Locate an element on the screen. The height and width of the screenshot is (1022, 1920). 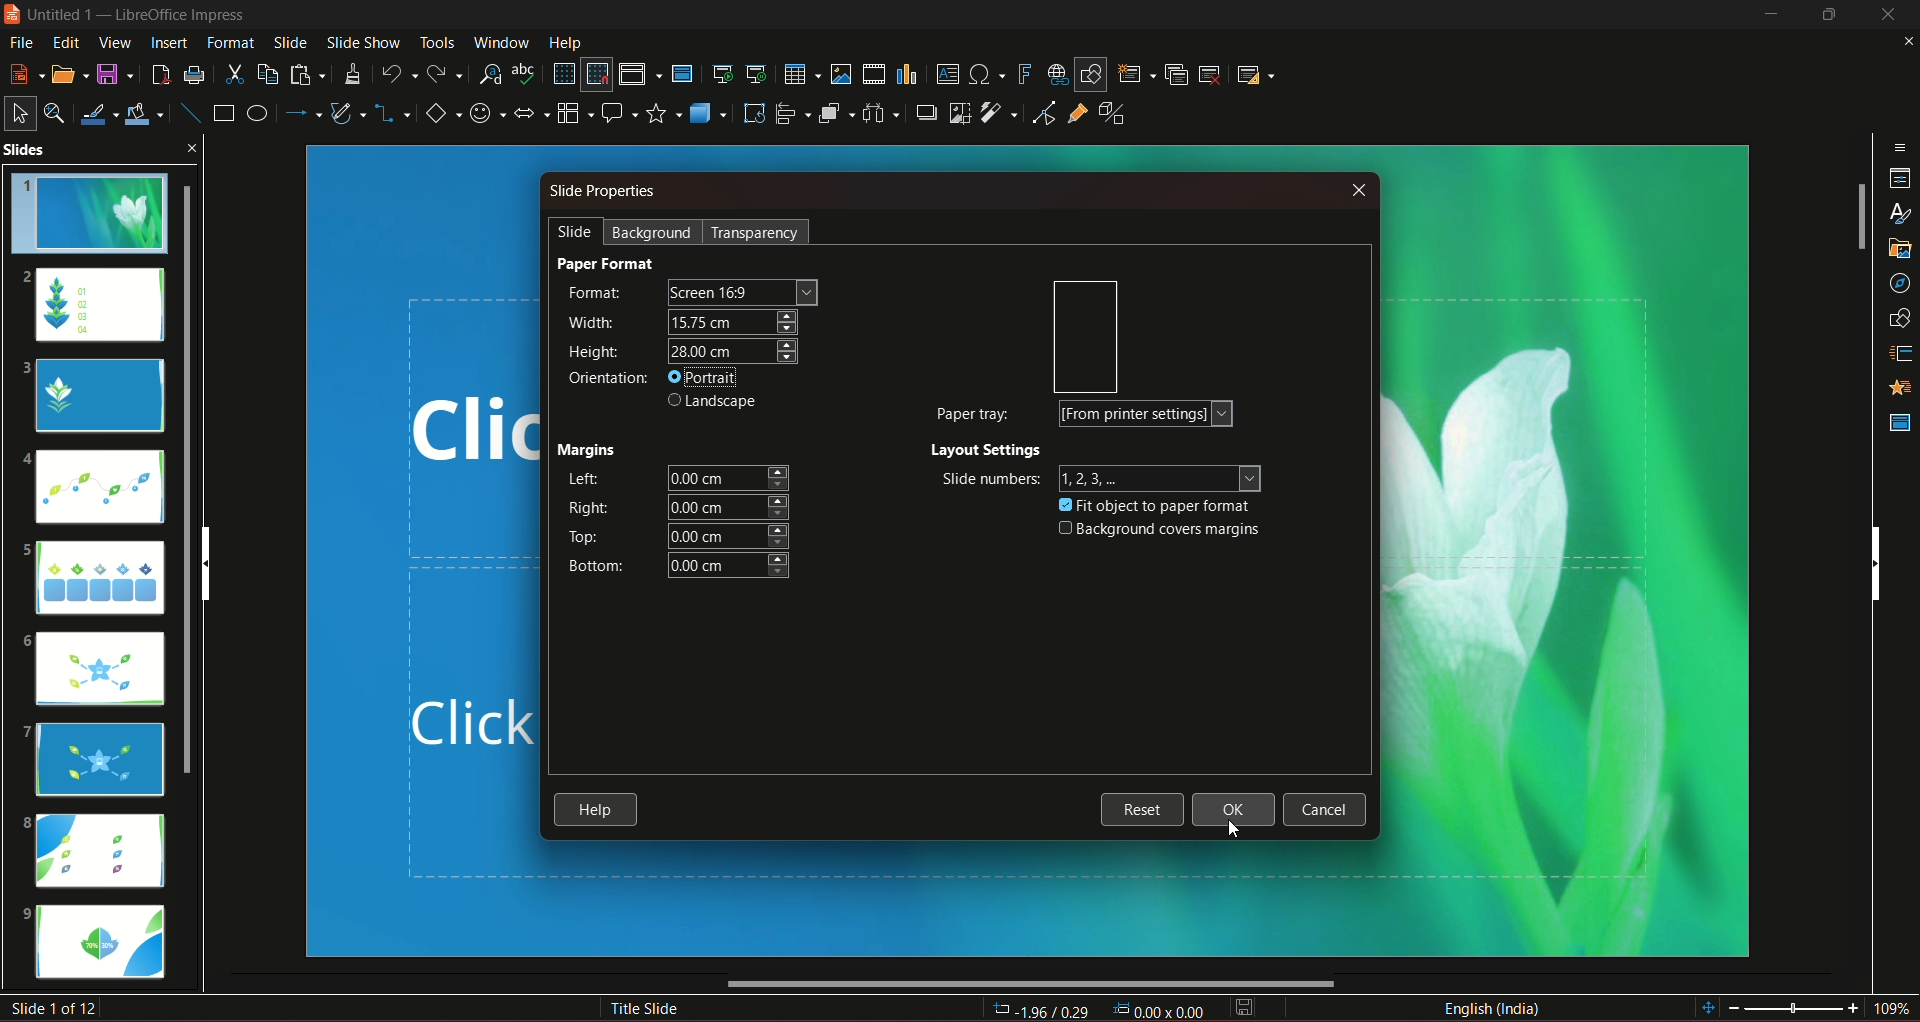
minimize is located at coordinates (1767, 16).